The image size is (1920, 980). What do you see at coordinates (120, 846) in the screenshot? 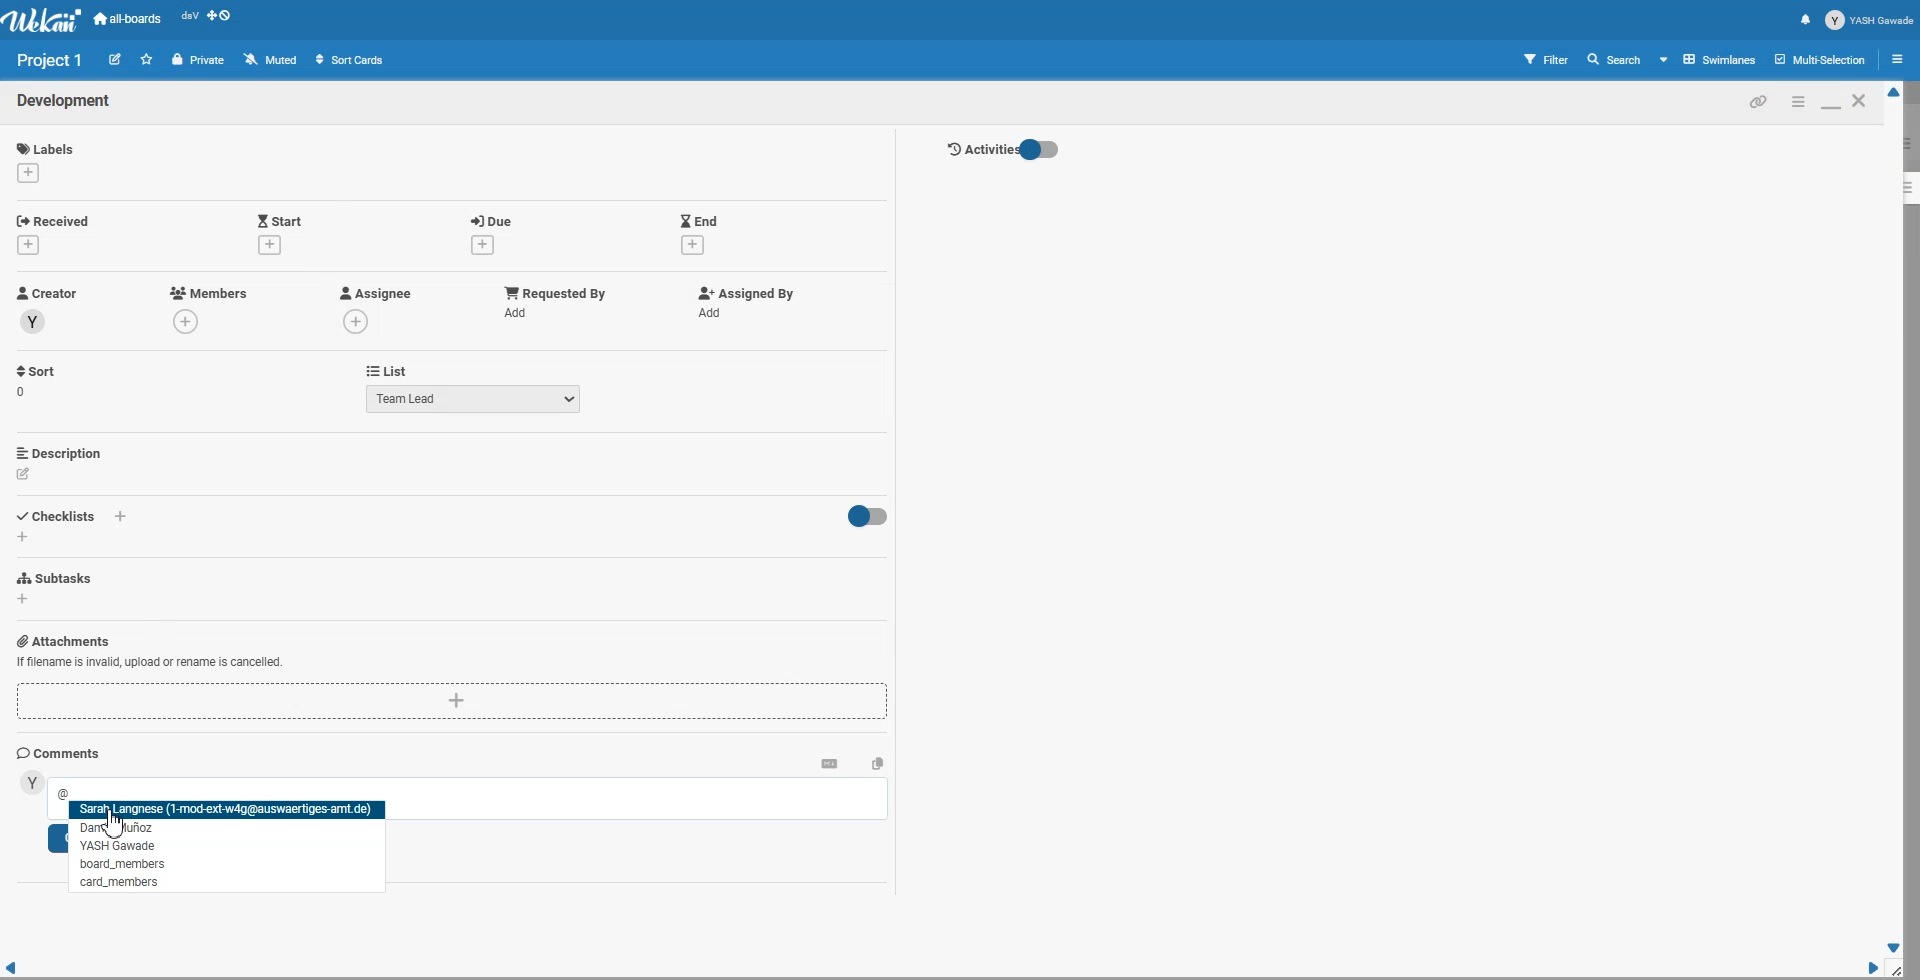
I see `tag People` at bounding box center [120, 846].